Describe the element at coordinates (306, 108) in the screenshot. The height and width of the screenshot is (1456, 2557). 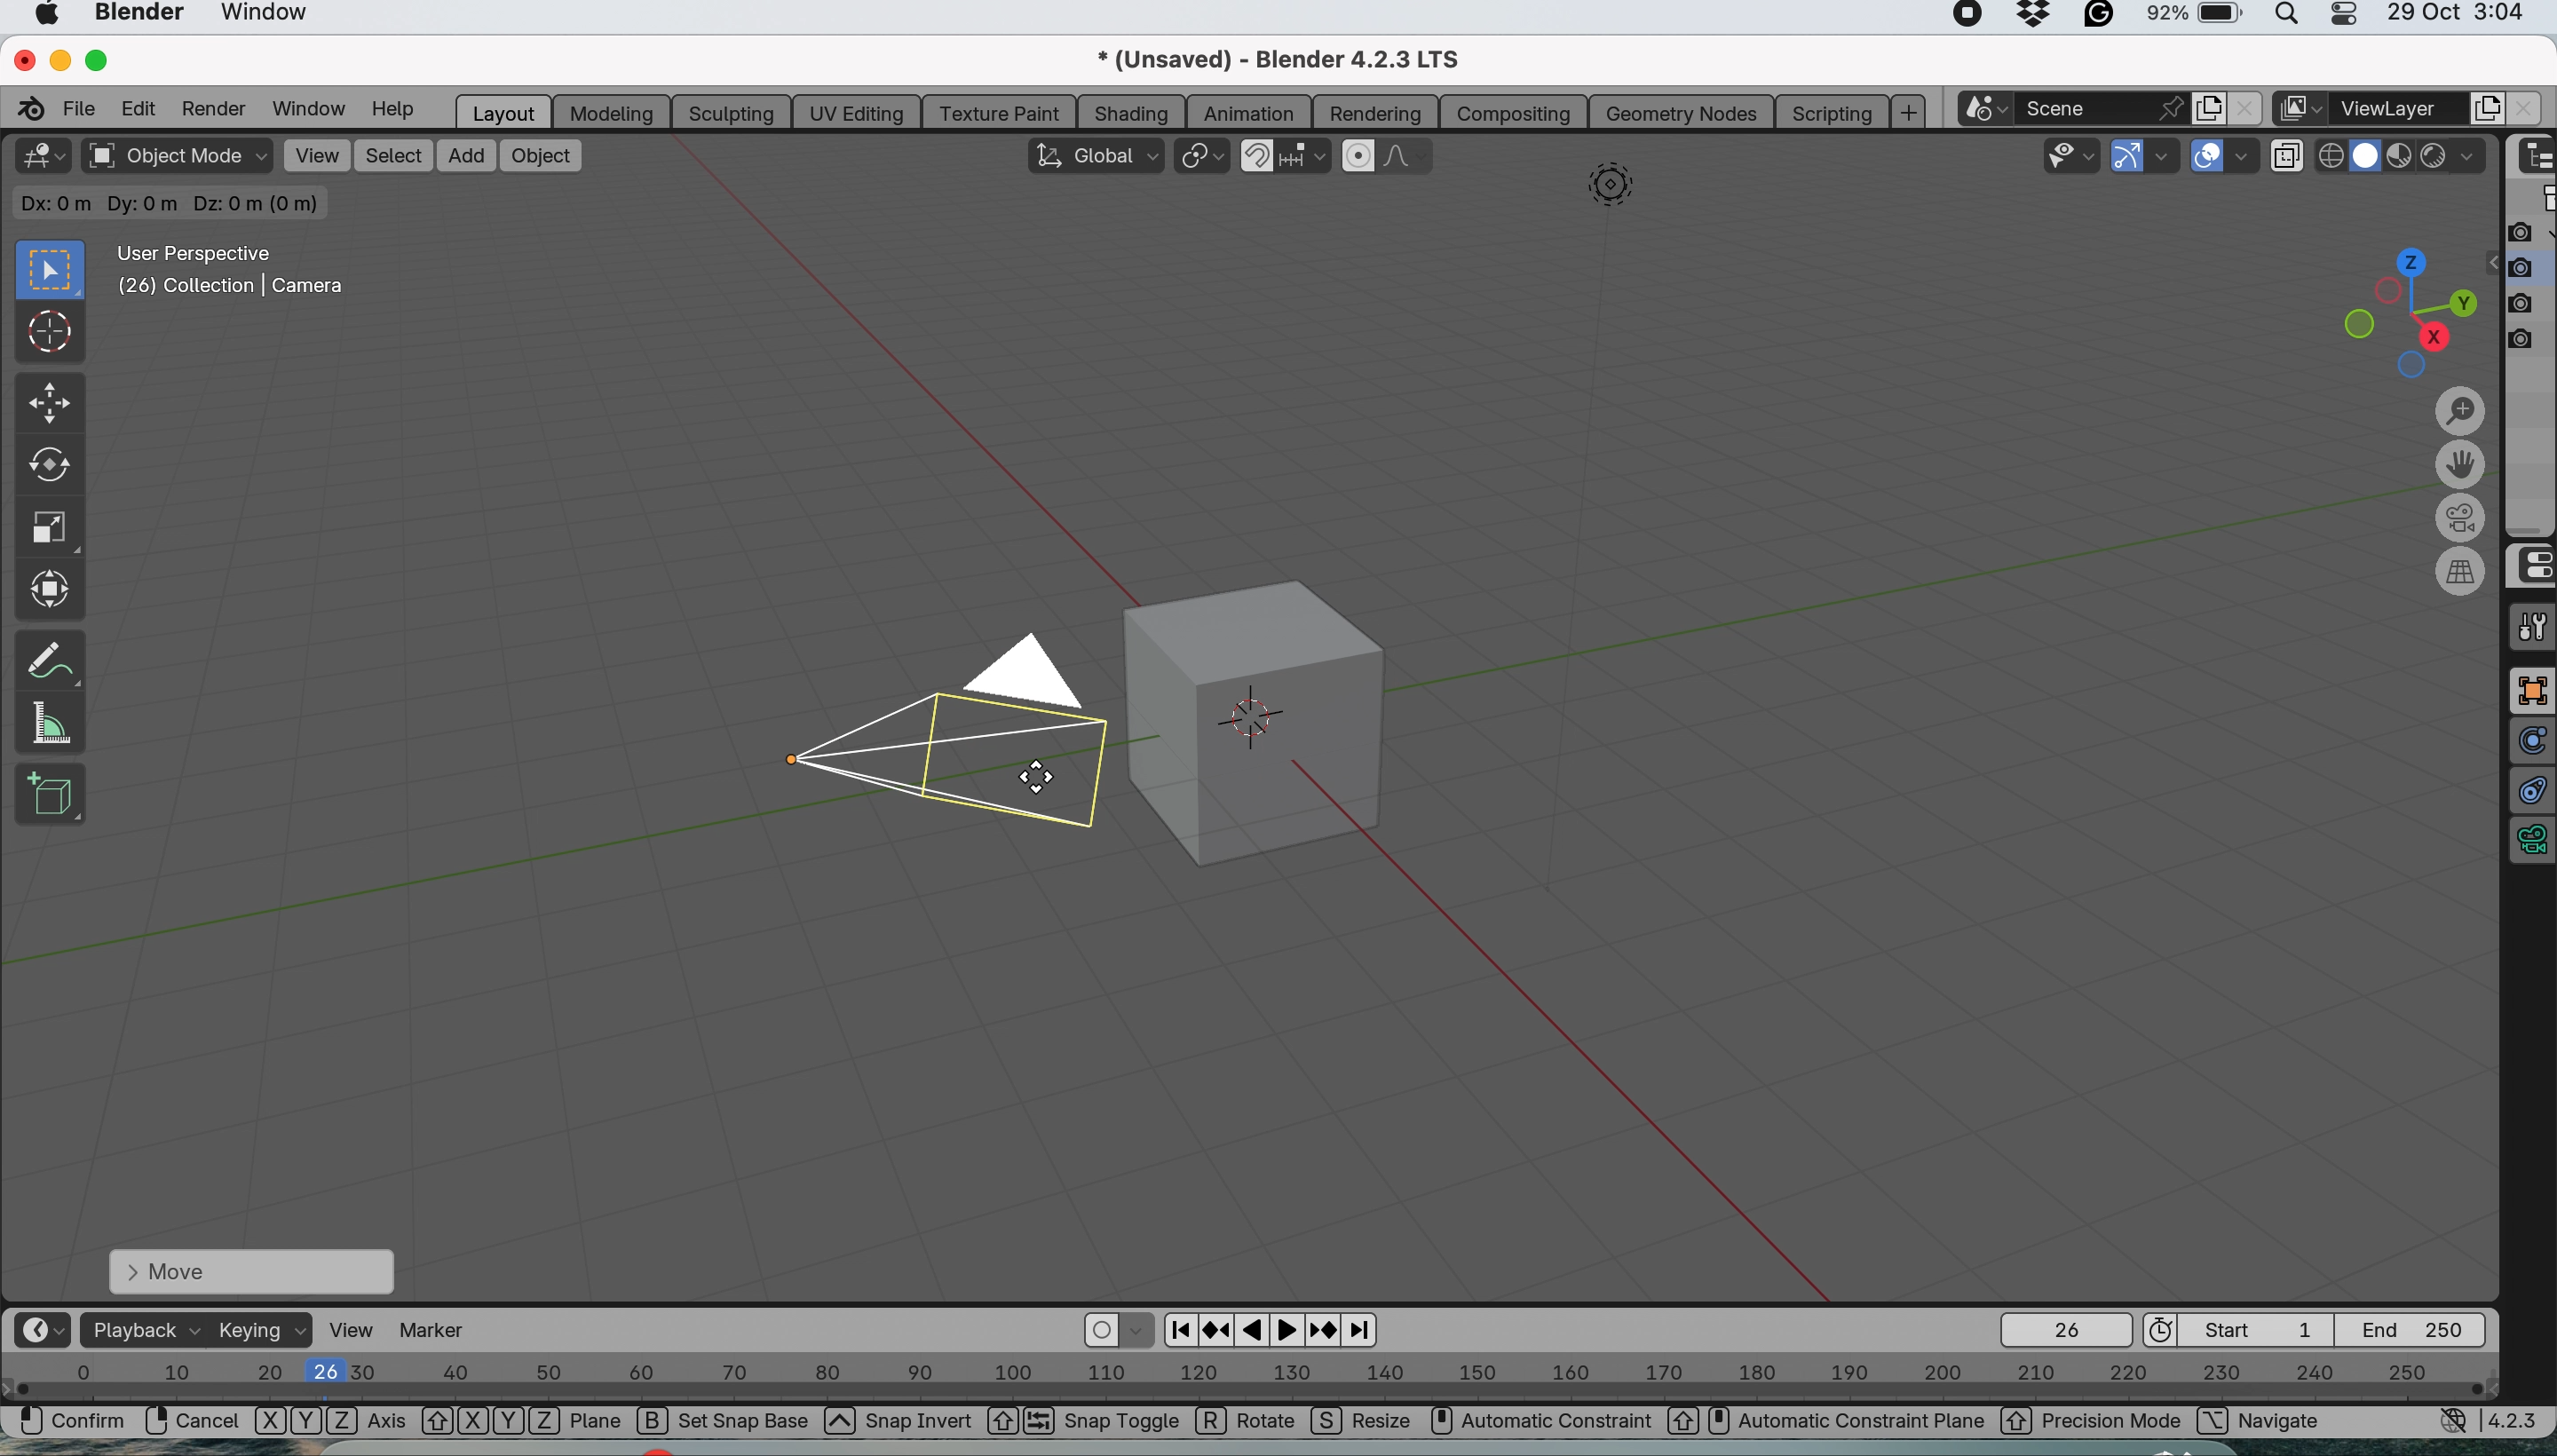
I see `window` at that location.